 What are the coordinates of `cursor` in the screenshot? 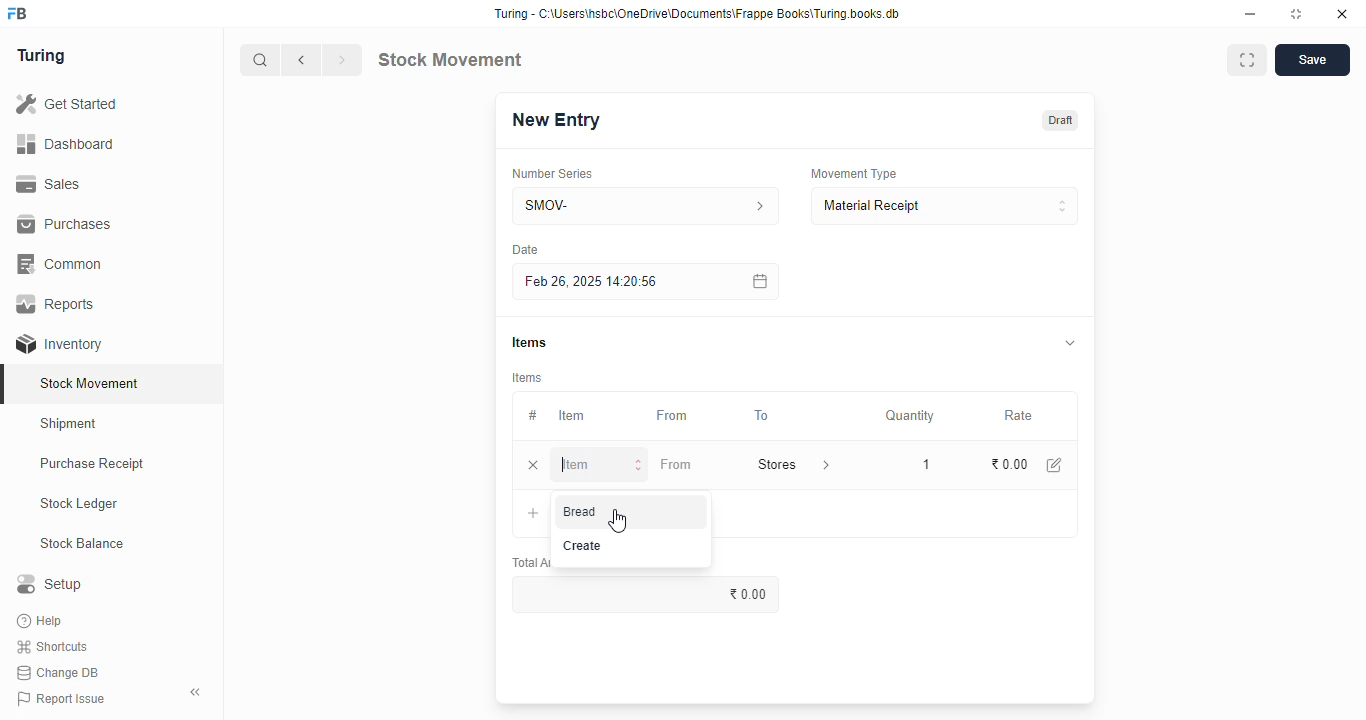 It's located at (618, 520).